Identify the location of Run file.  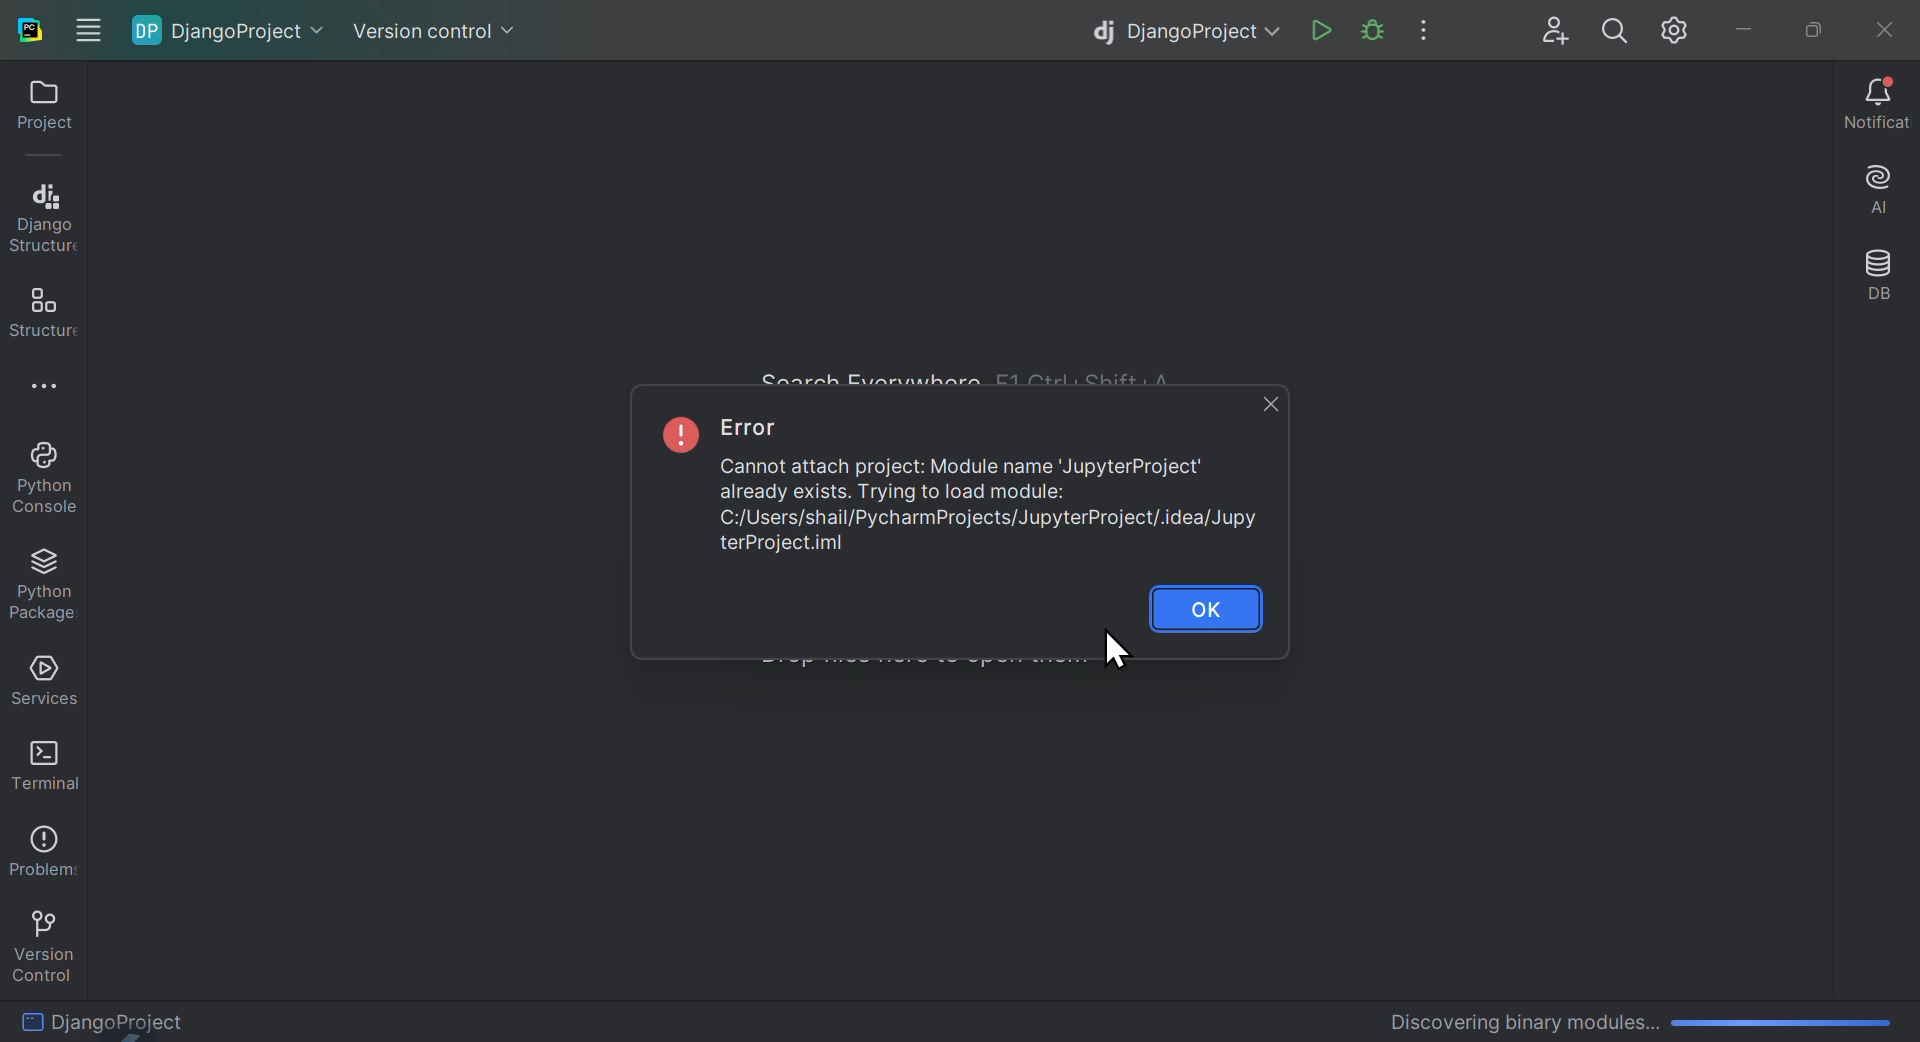
(1322, 32).